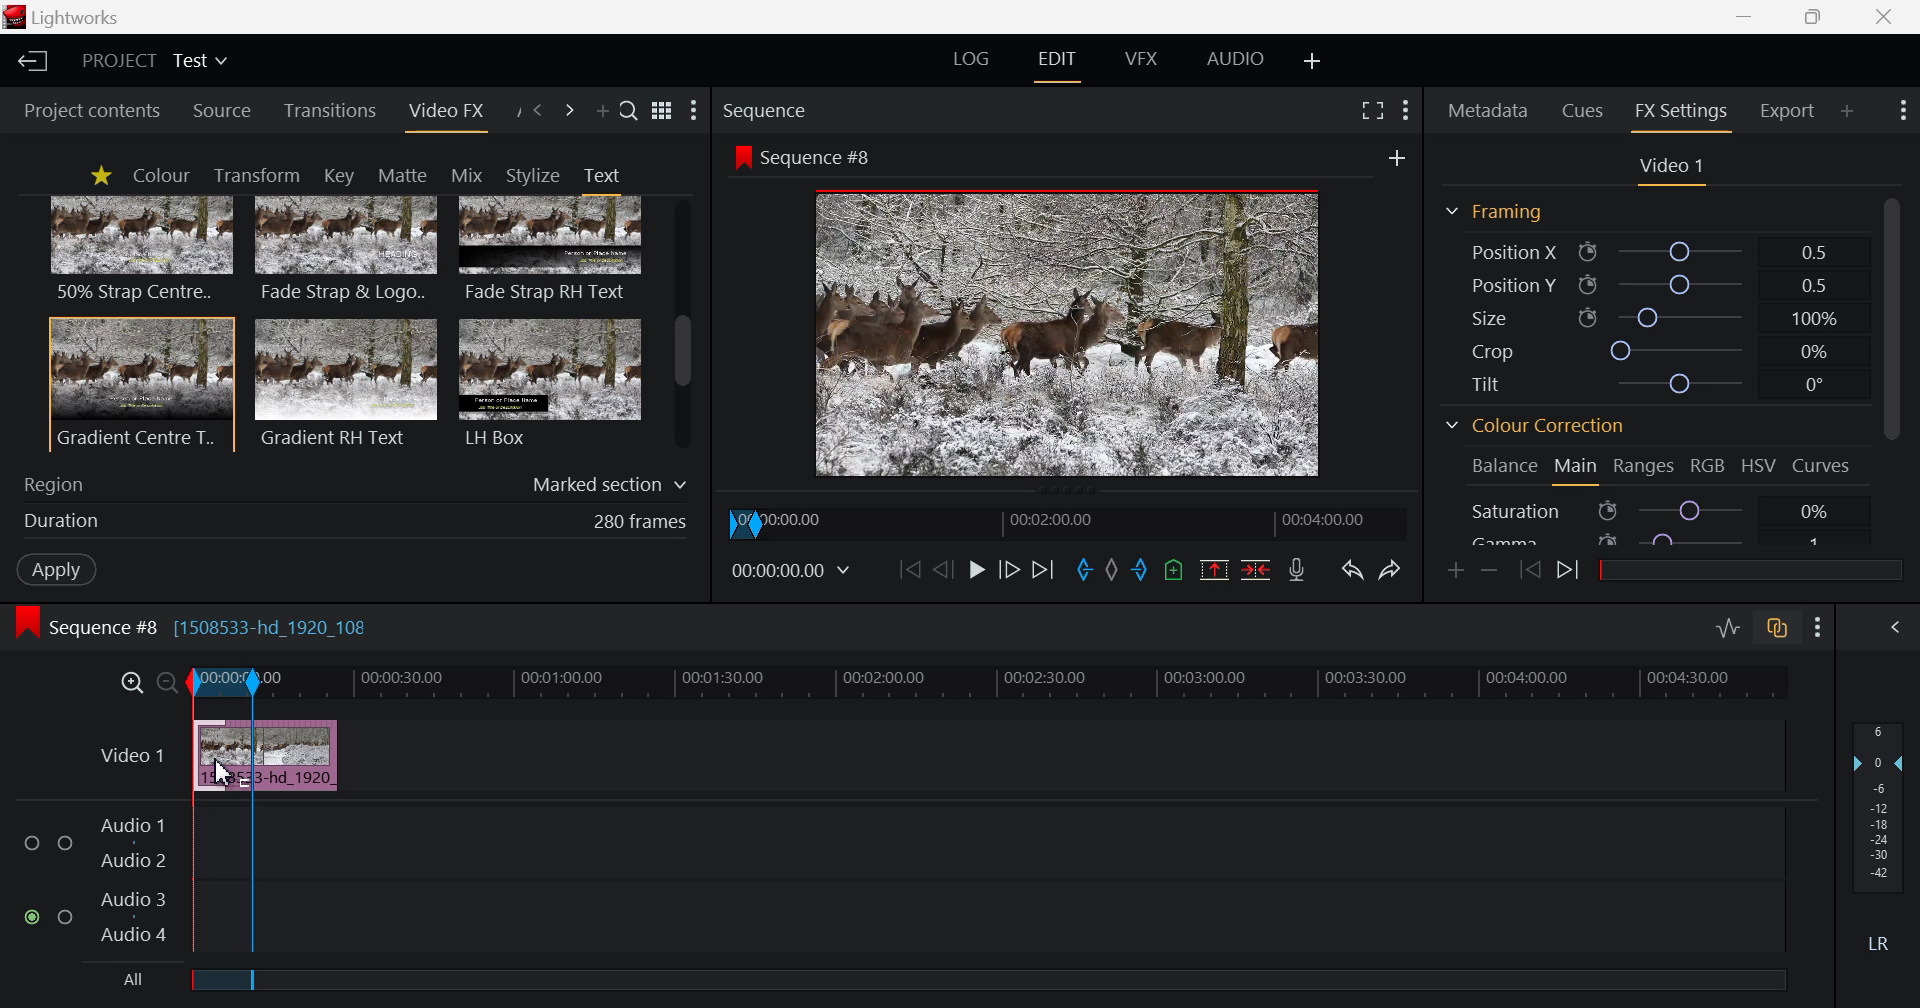 This screenshot has height=1008, width=1920. What do you see at coordinates (121, 935) in the screenshot?
I see `audio 4` at bounding box center [121, 935].